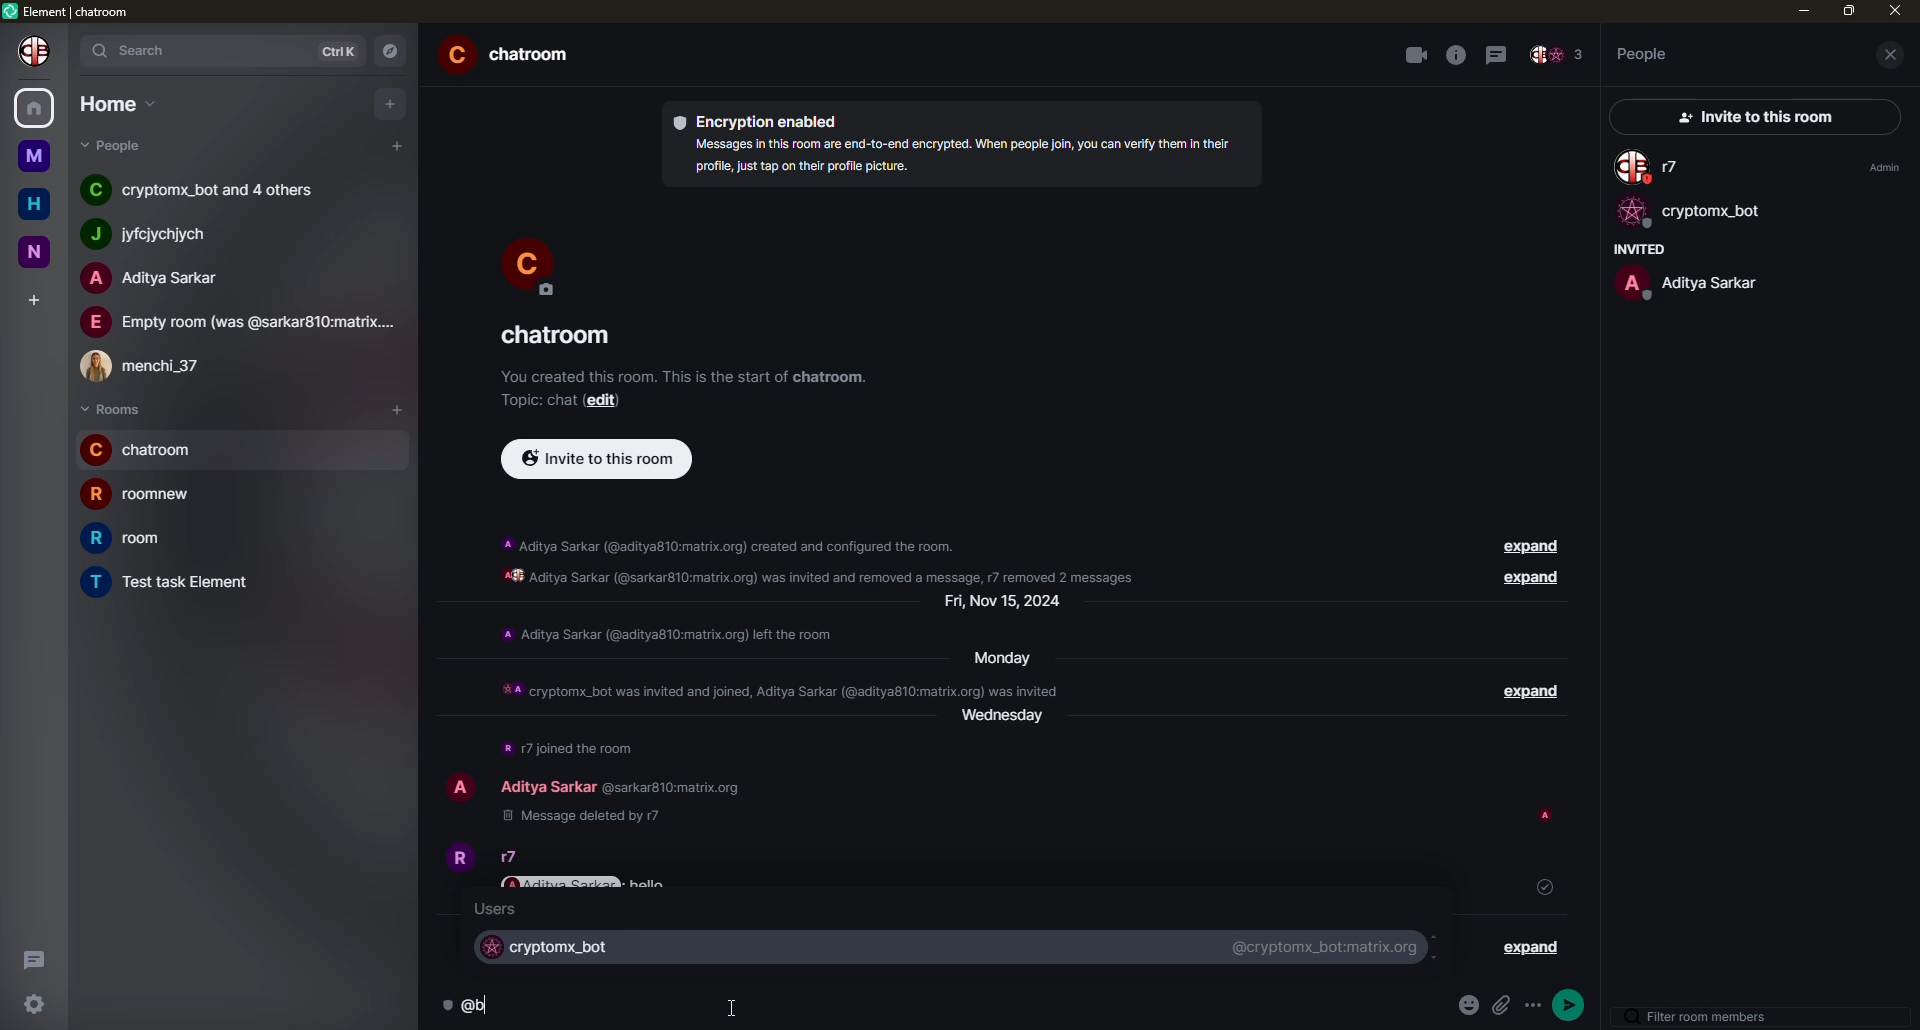 The width and height of the screenshot is (1920, 1030). What do you see at coordinates (1456, 55) in the screenshot?
I see `info` at bounding box center [1456, 55].